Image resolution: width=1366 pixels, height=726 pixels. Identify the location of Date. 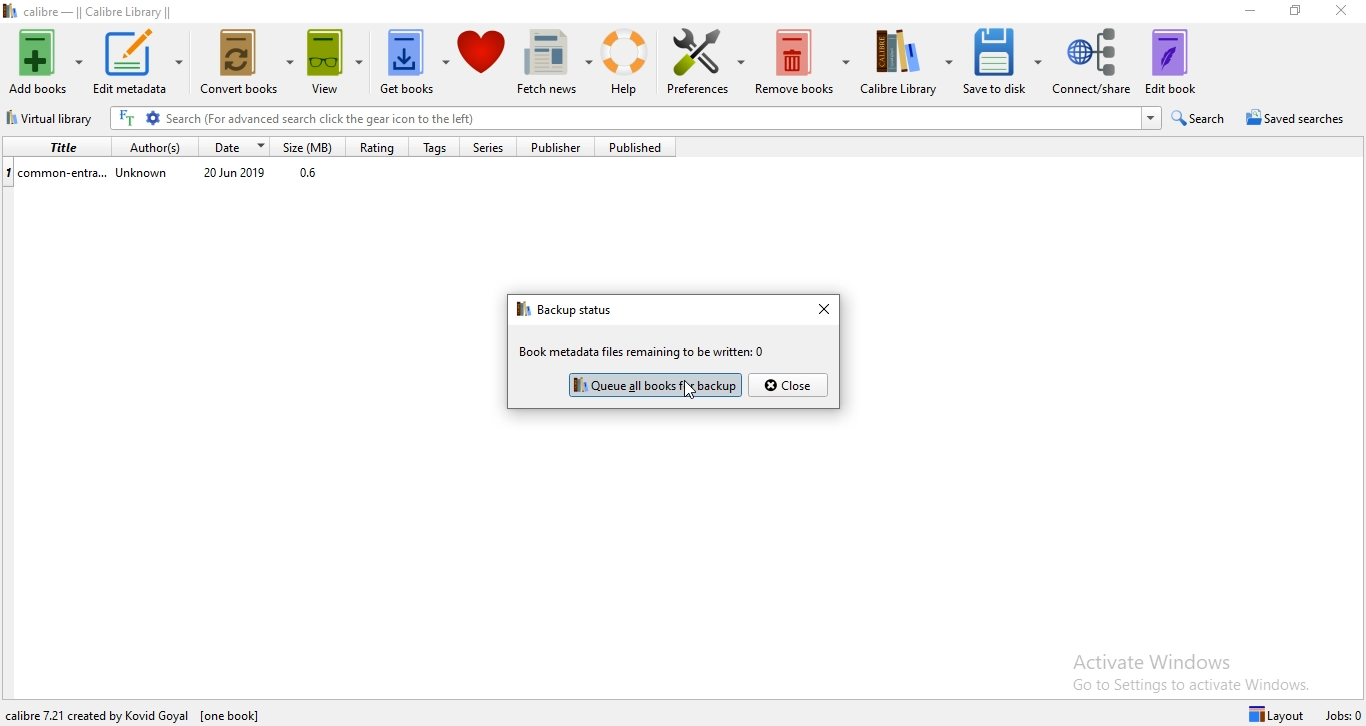
(236, 146).